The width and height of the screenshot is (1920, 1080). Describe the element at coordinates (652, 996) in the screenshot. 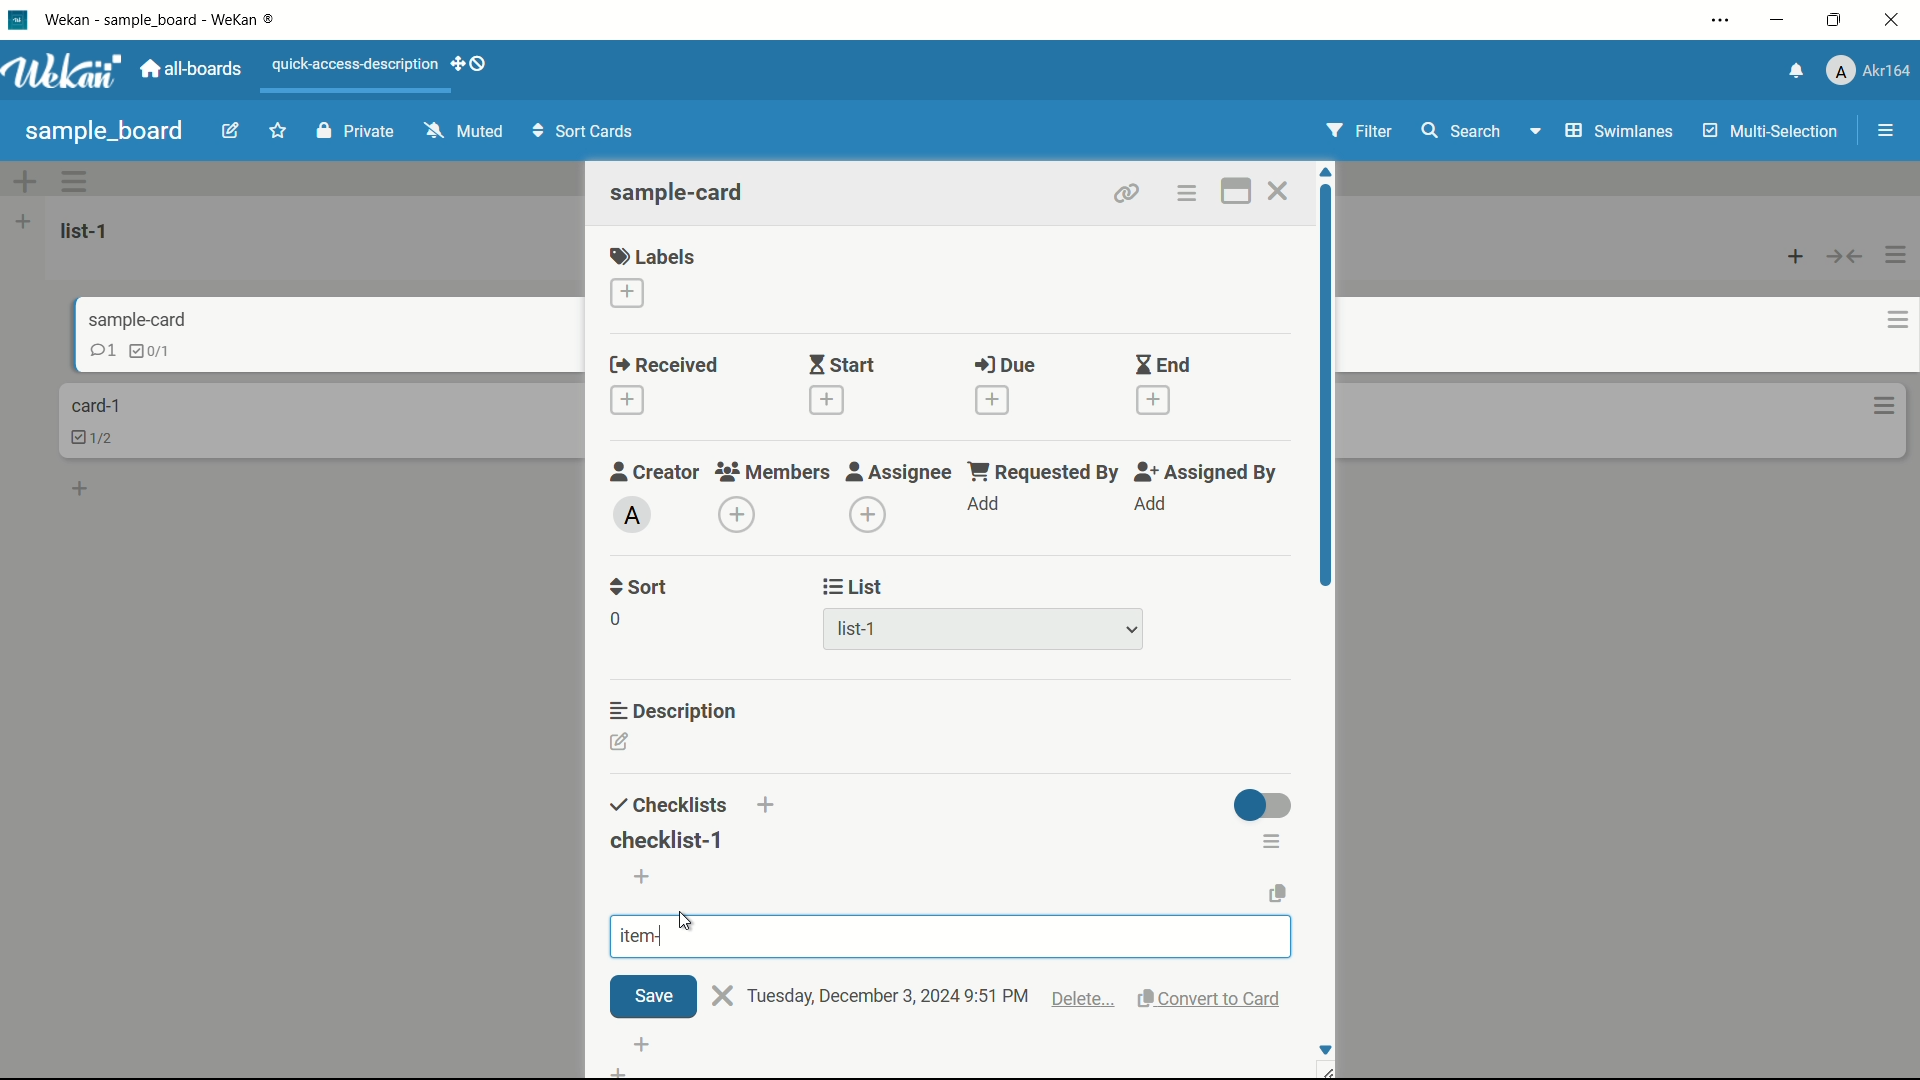

I see `save` at that location.